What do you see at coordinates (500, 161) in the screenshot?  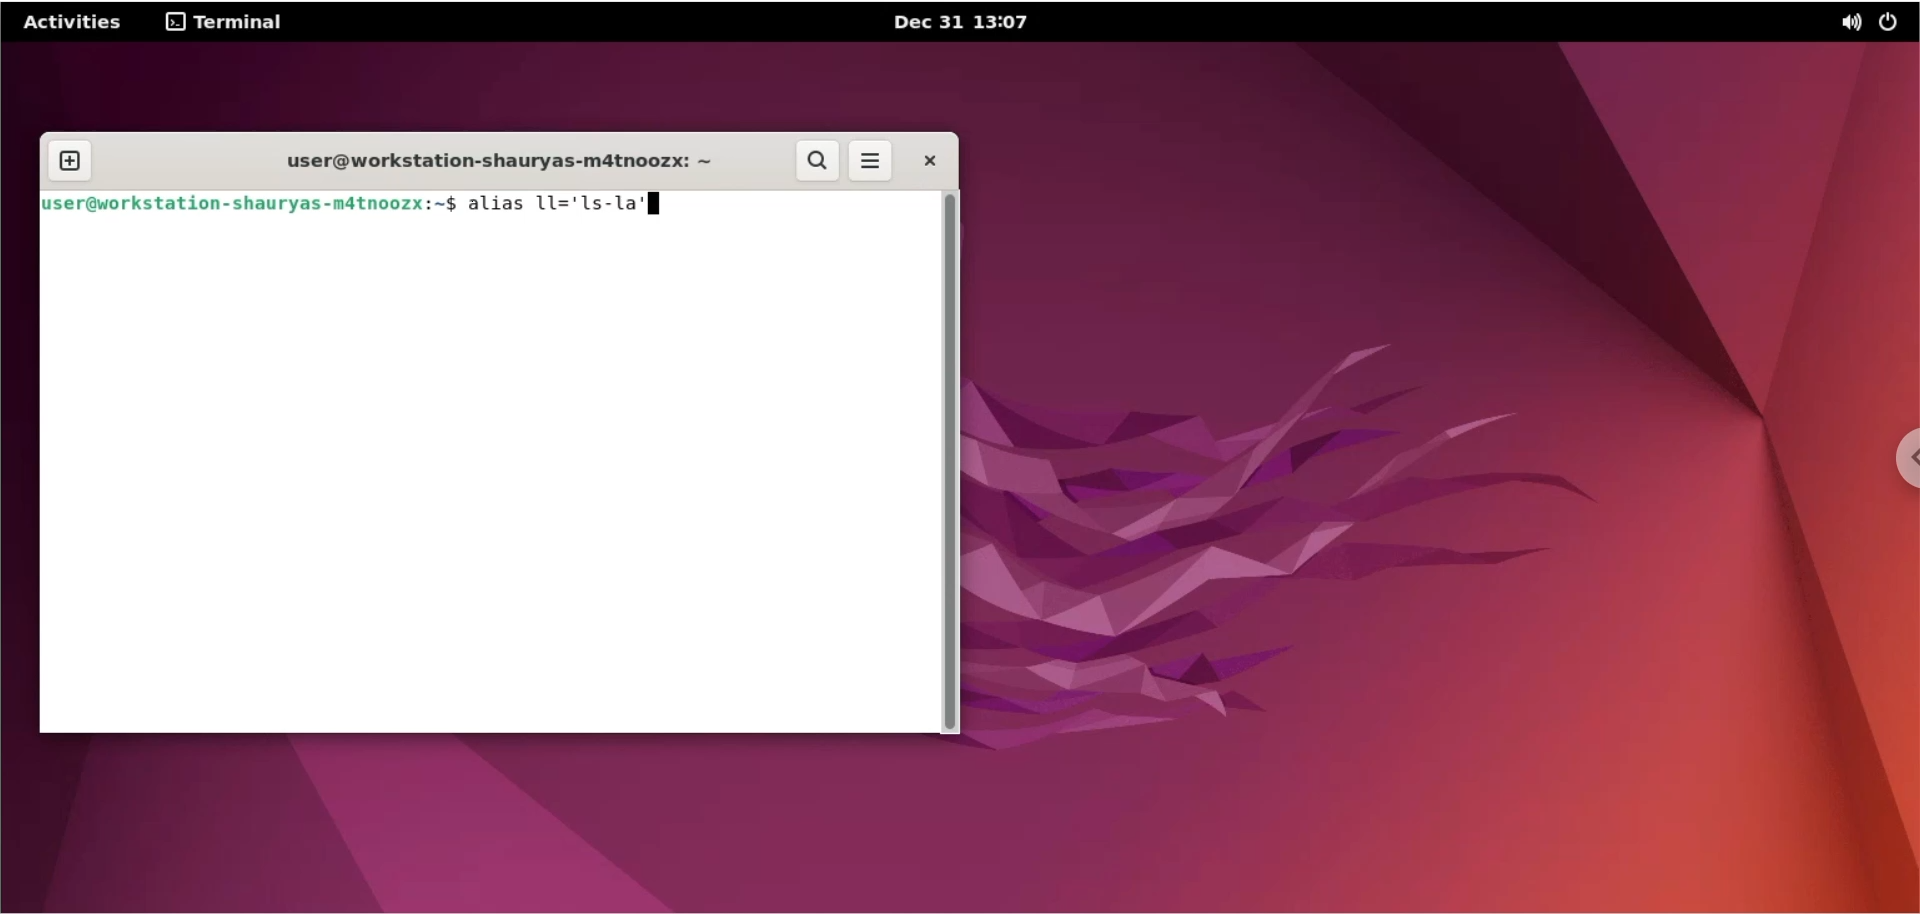 I see `user@workstation-shauryas-m4tnoozx: ~` at bounding box center [500, 161].